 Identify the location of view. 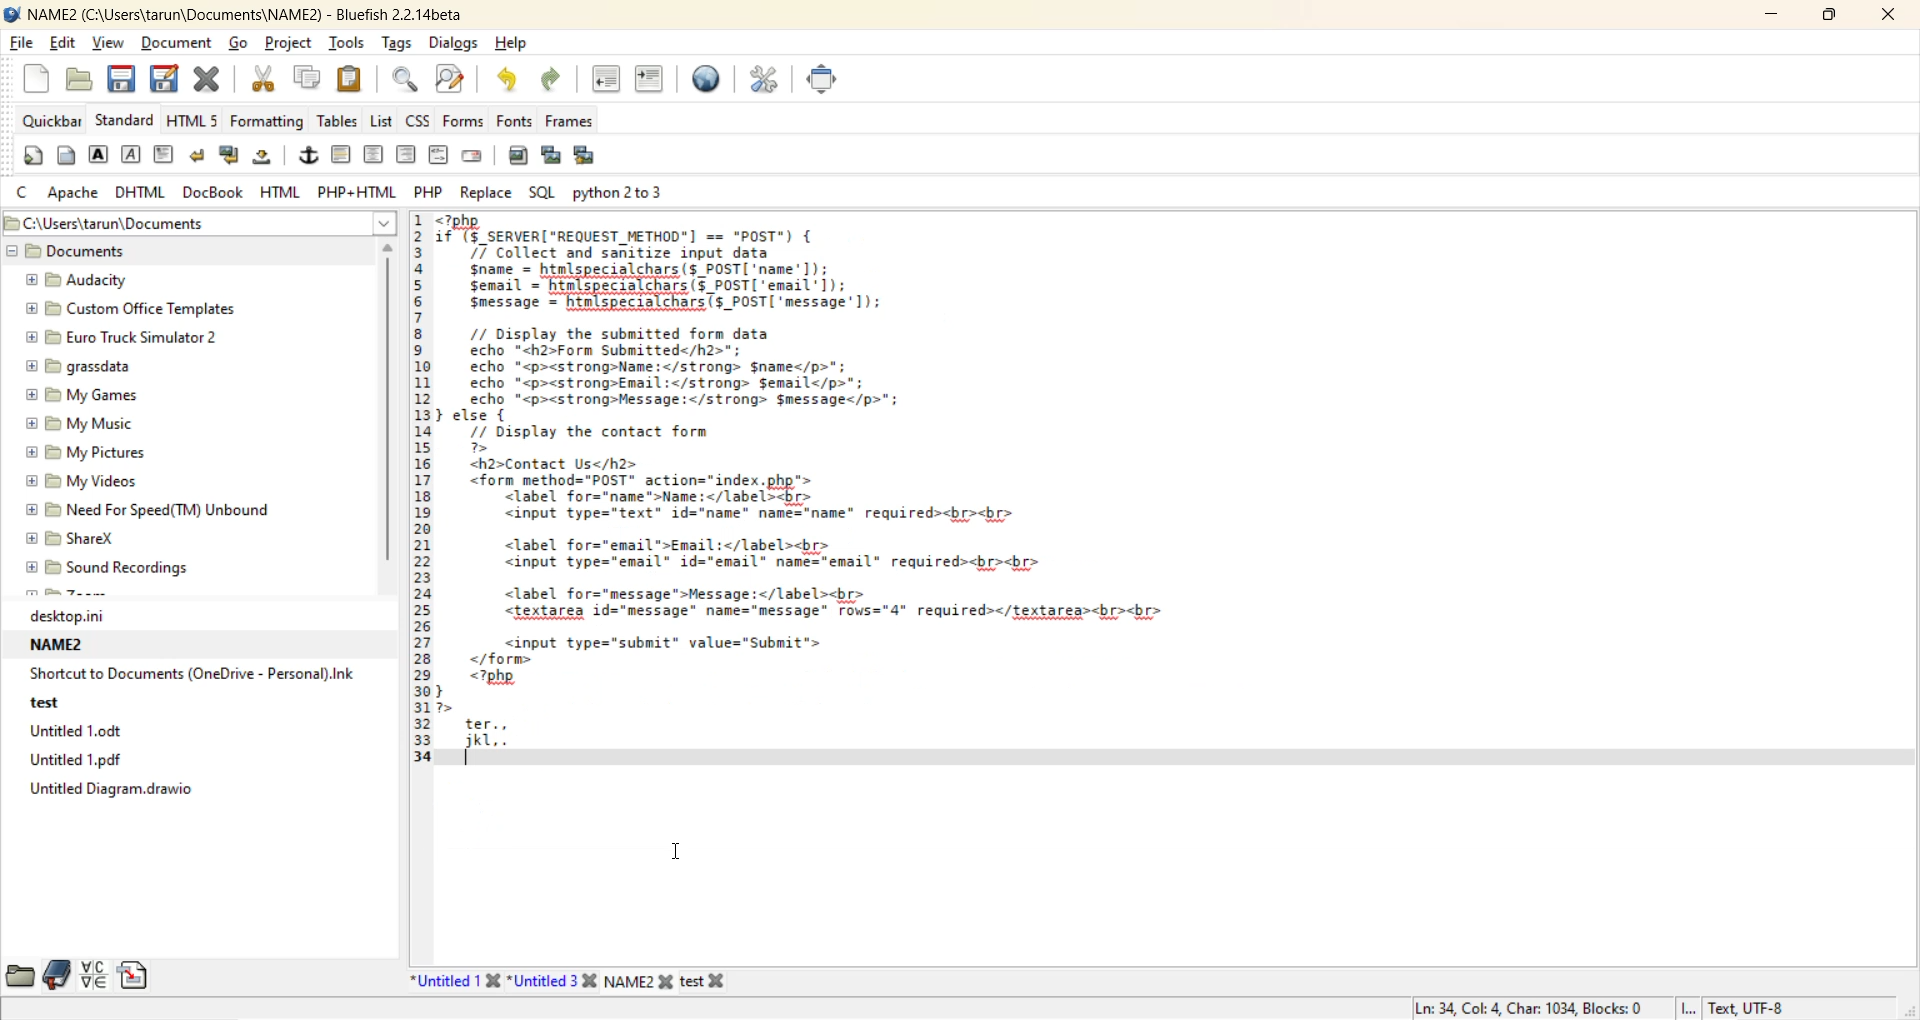
(109, 42).